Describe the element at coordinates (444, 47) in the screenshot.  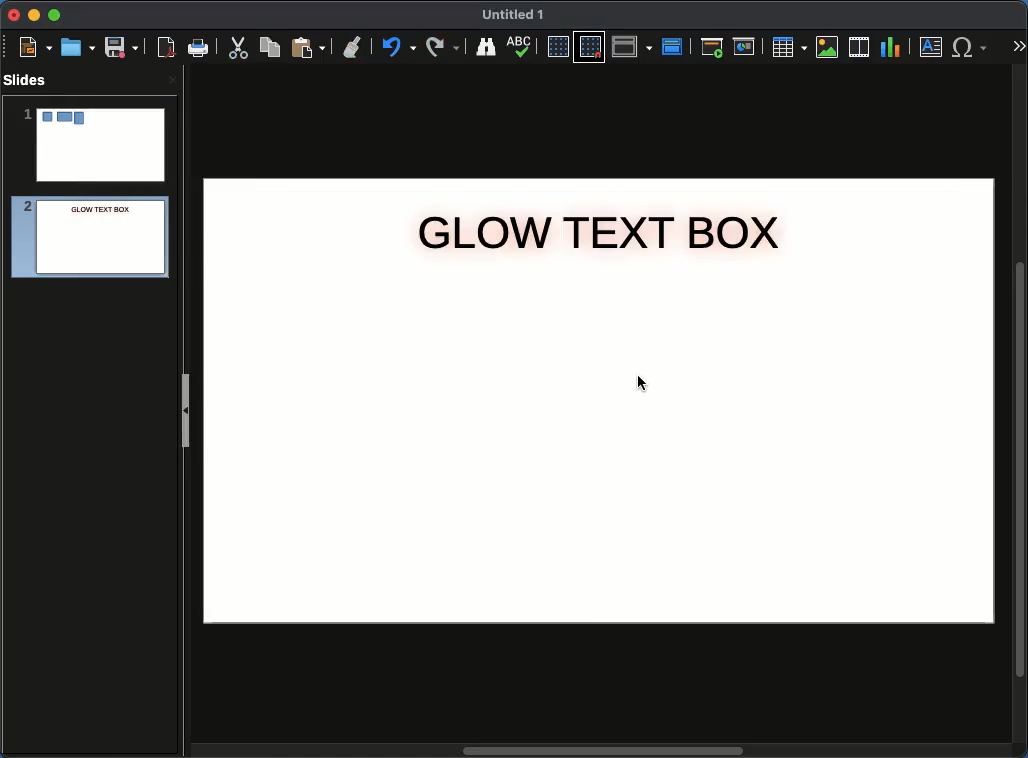
I see `Redo` at that location.